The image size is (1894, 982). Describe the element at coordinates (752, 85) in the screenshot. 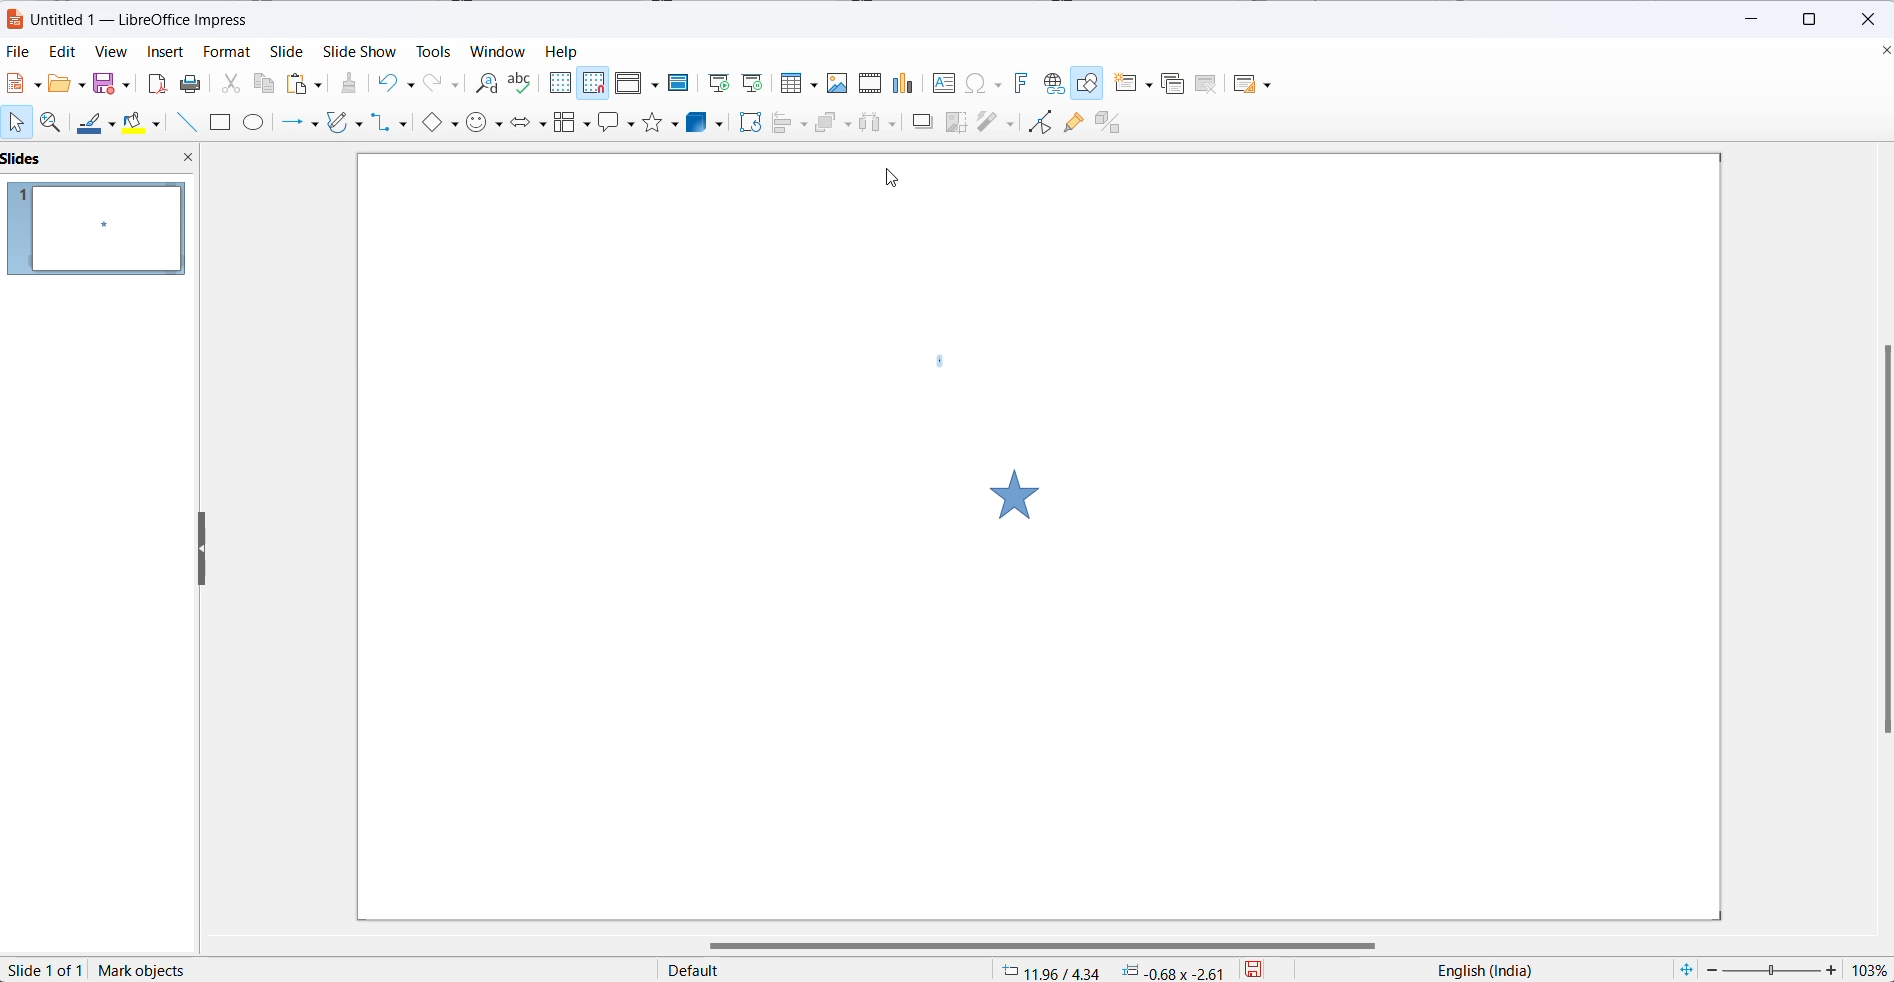

I see `start from current slide` at that location.